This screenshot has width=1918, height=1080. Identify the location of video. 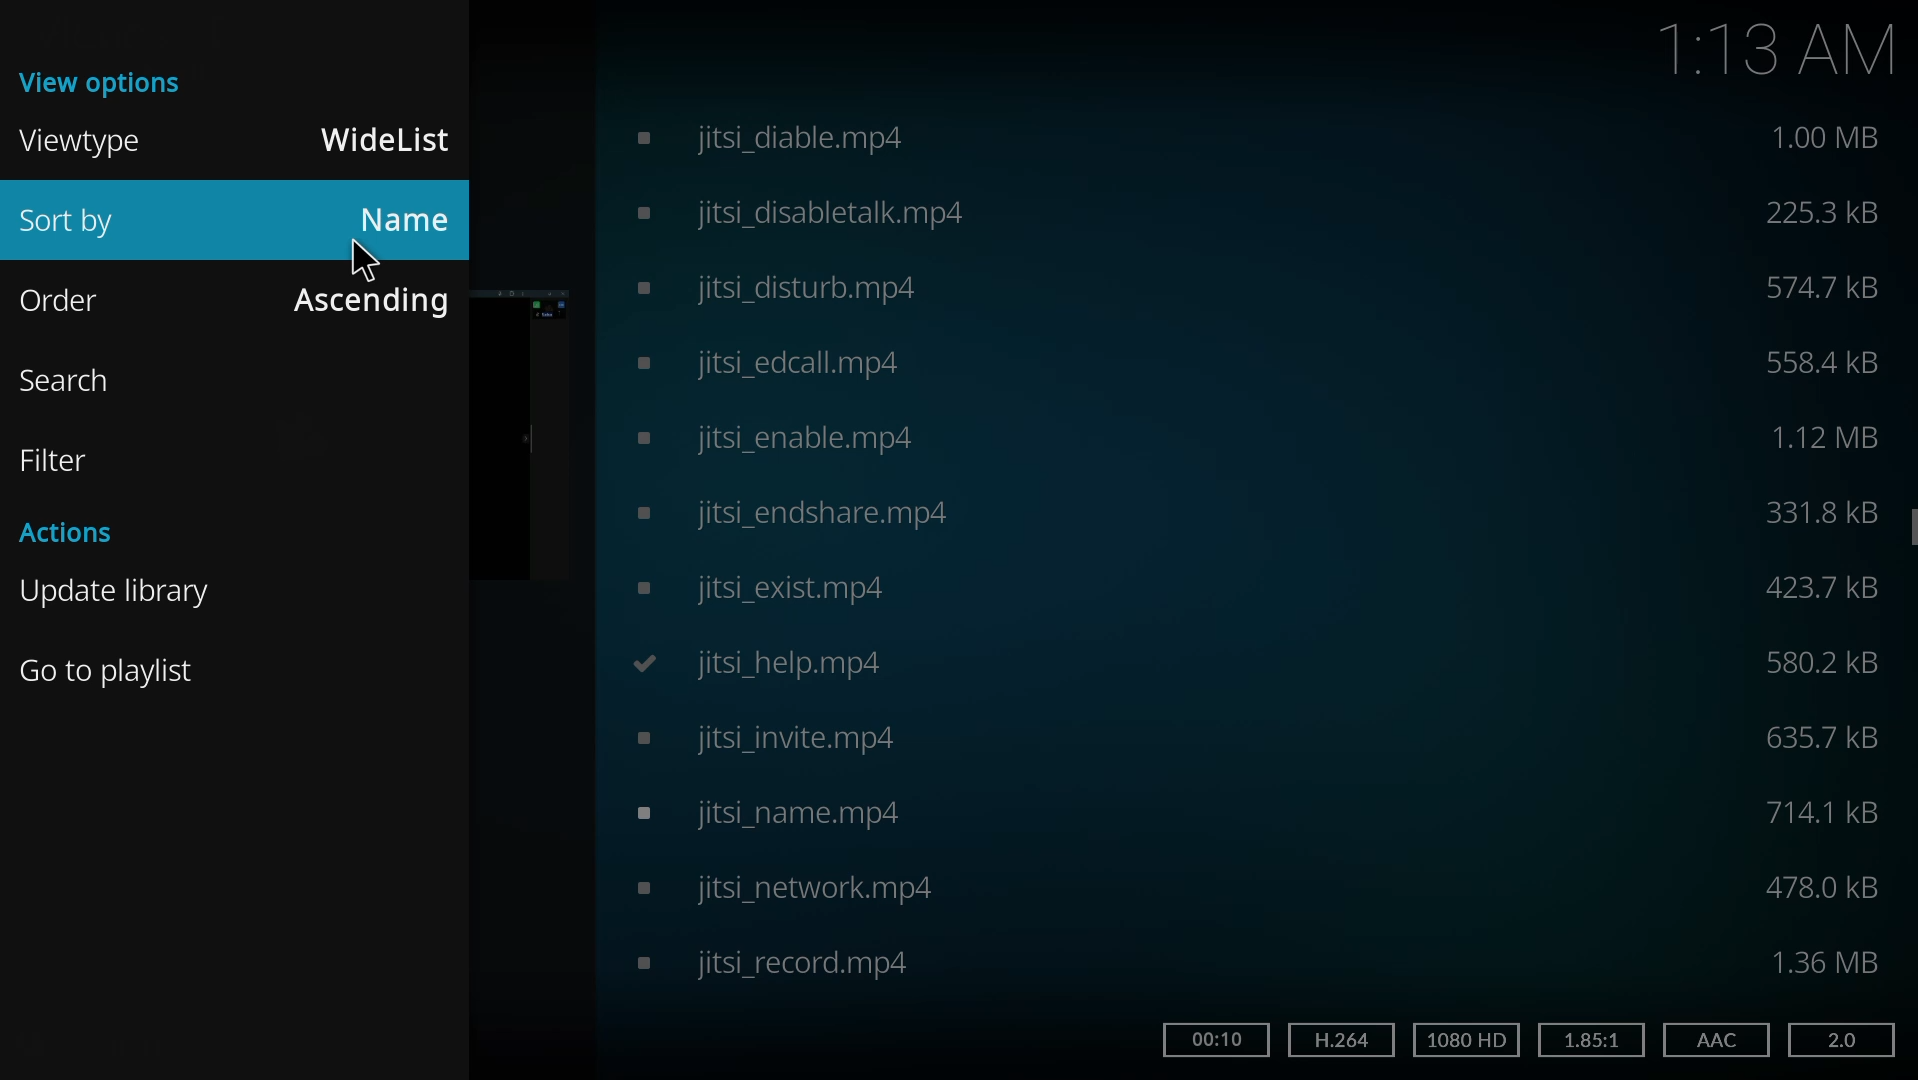
(770, 970).